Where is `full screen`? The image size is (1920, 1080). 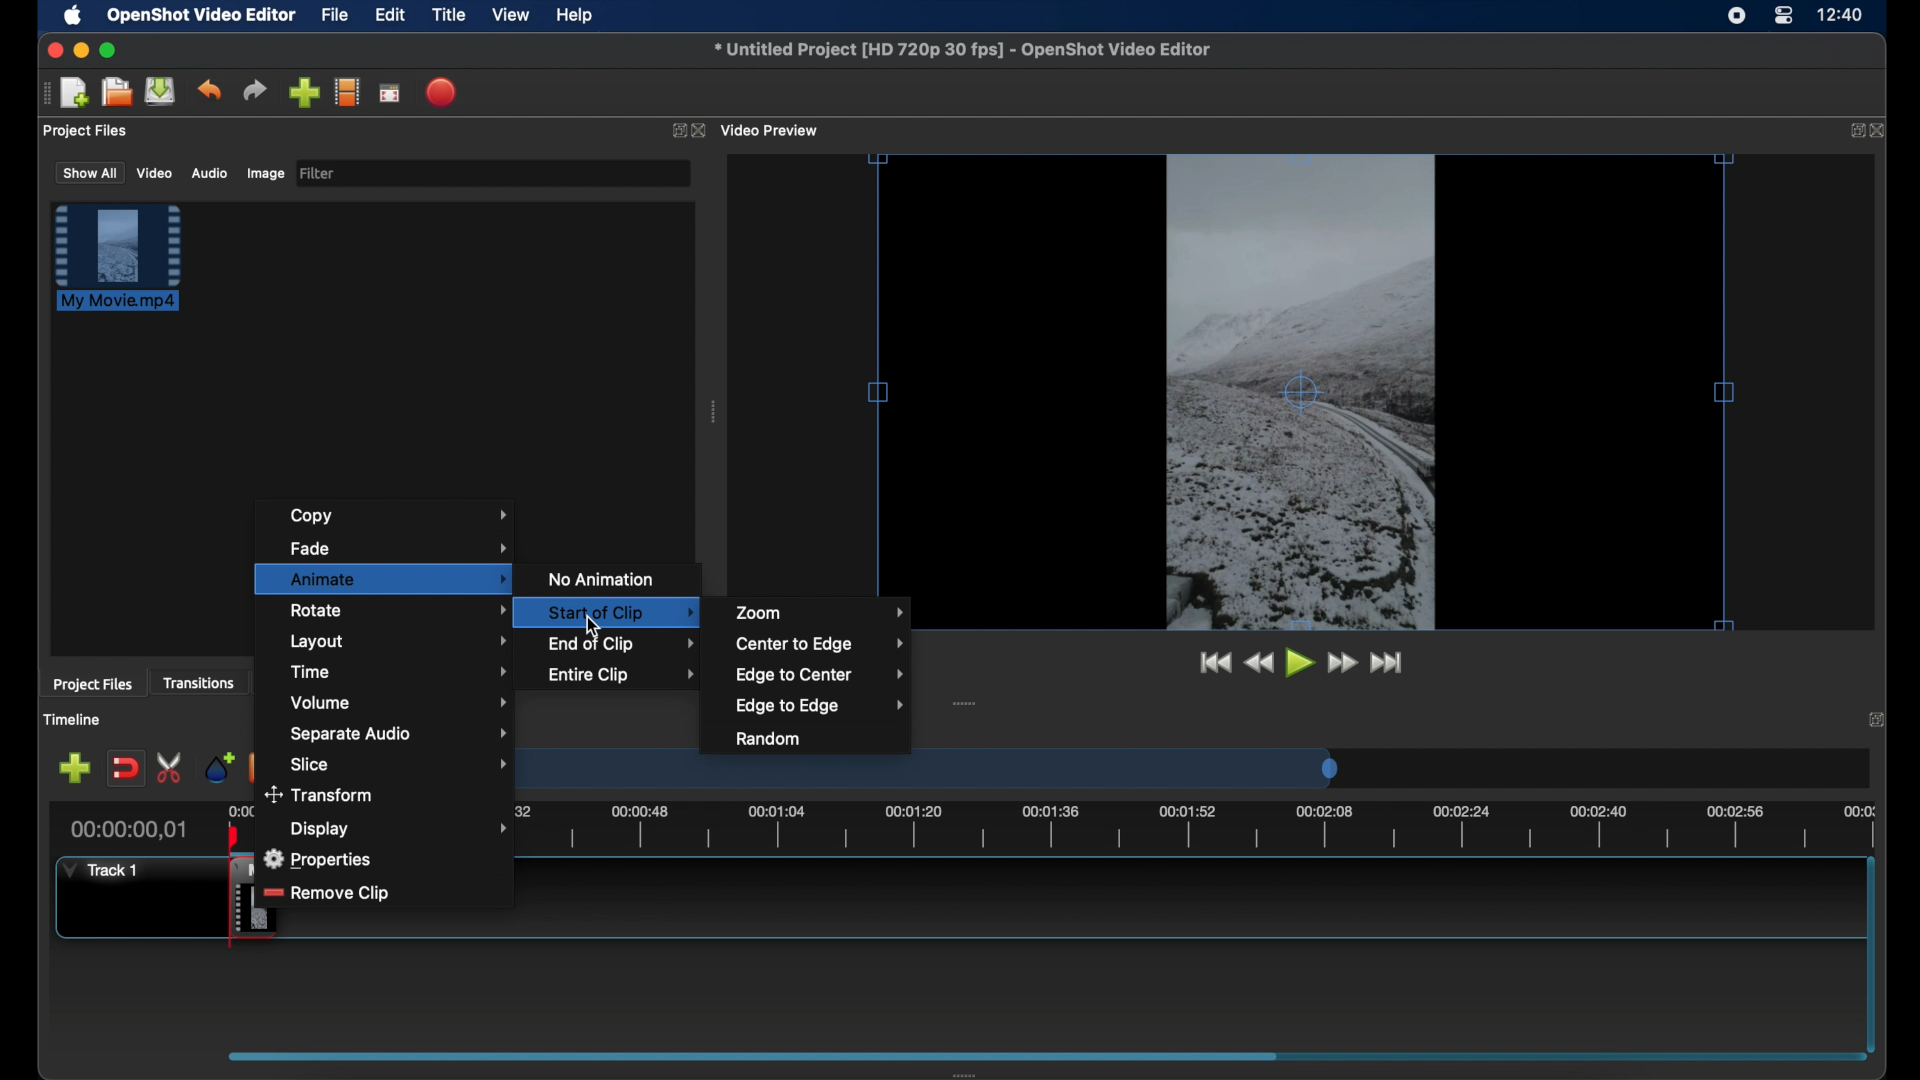 full screen is located at coordinates (389, 94).